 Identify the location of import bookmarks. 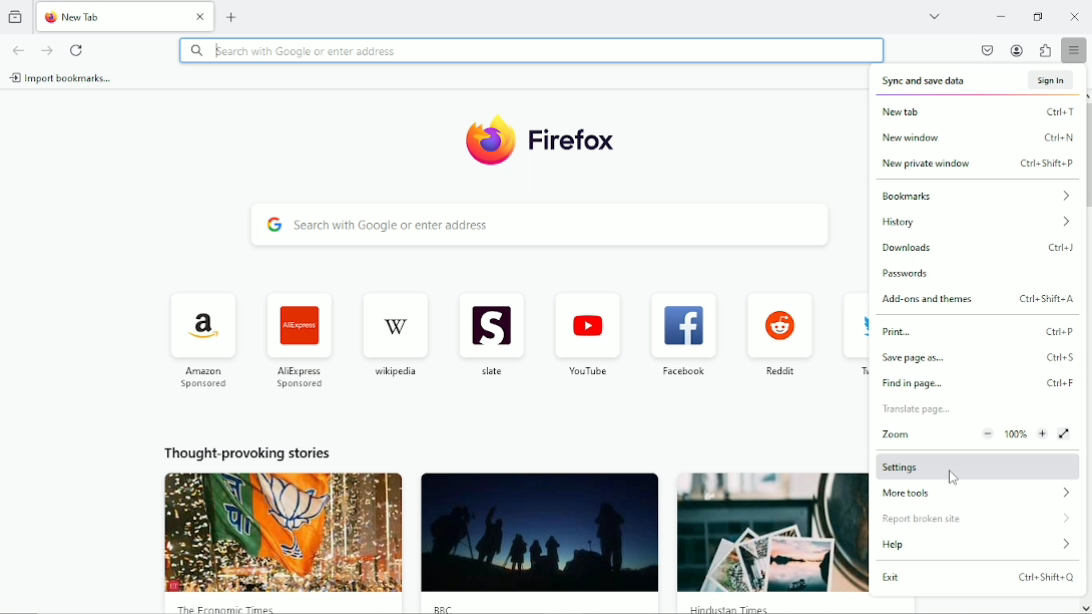
(62, 78).